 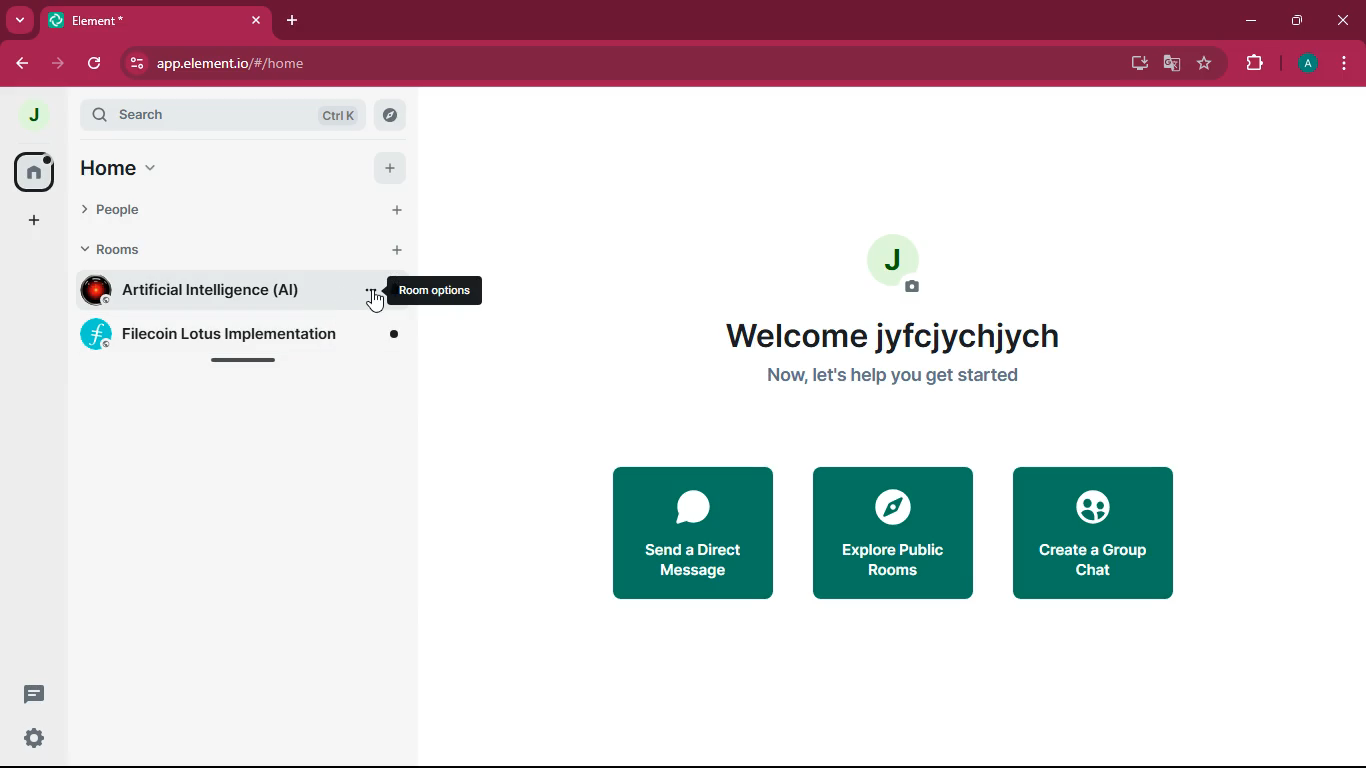 I want to click on rooms, so click(x=129, y=250).